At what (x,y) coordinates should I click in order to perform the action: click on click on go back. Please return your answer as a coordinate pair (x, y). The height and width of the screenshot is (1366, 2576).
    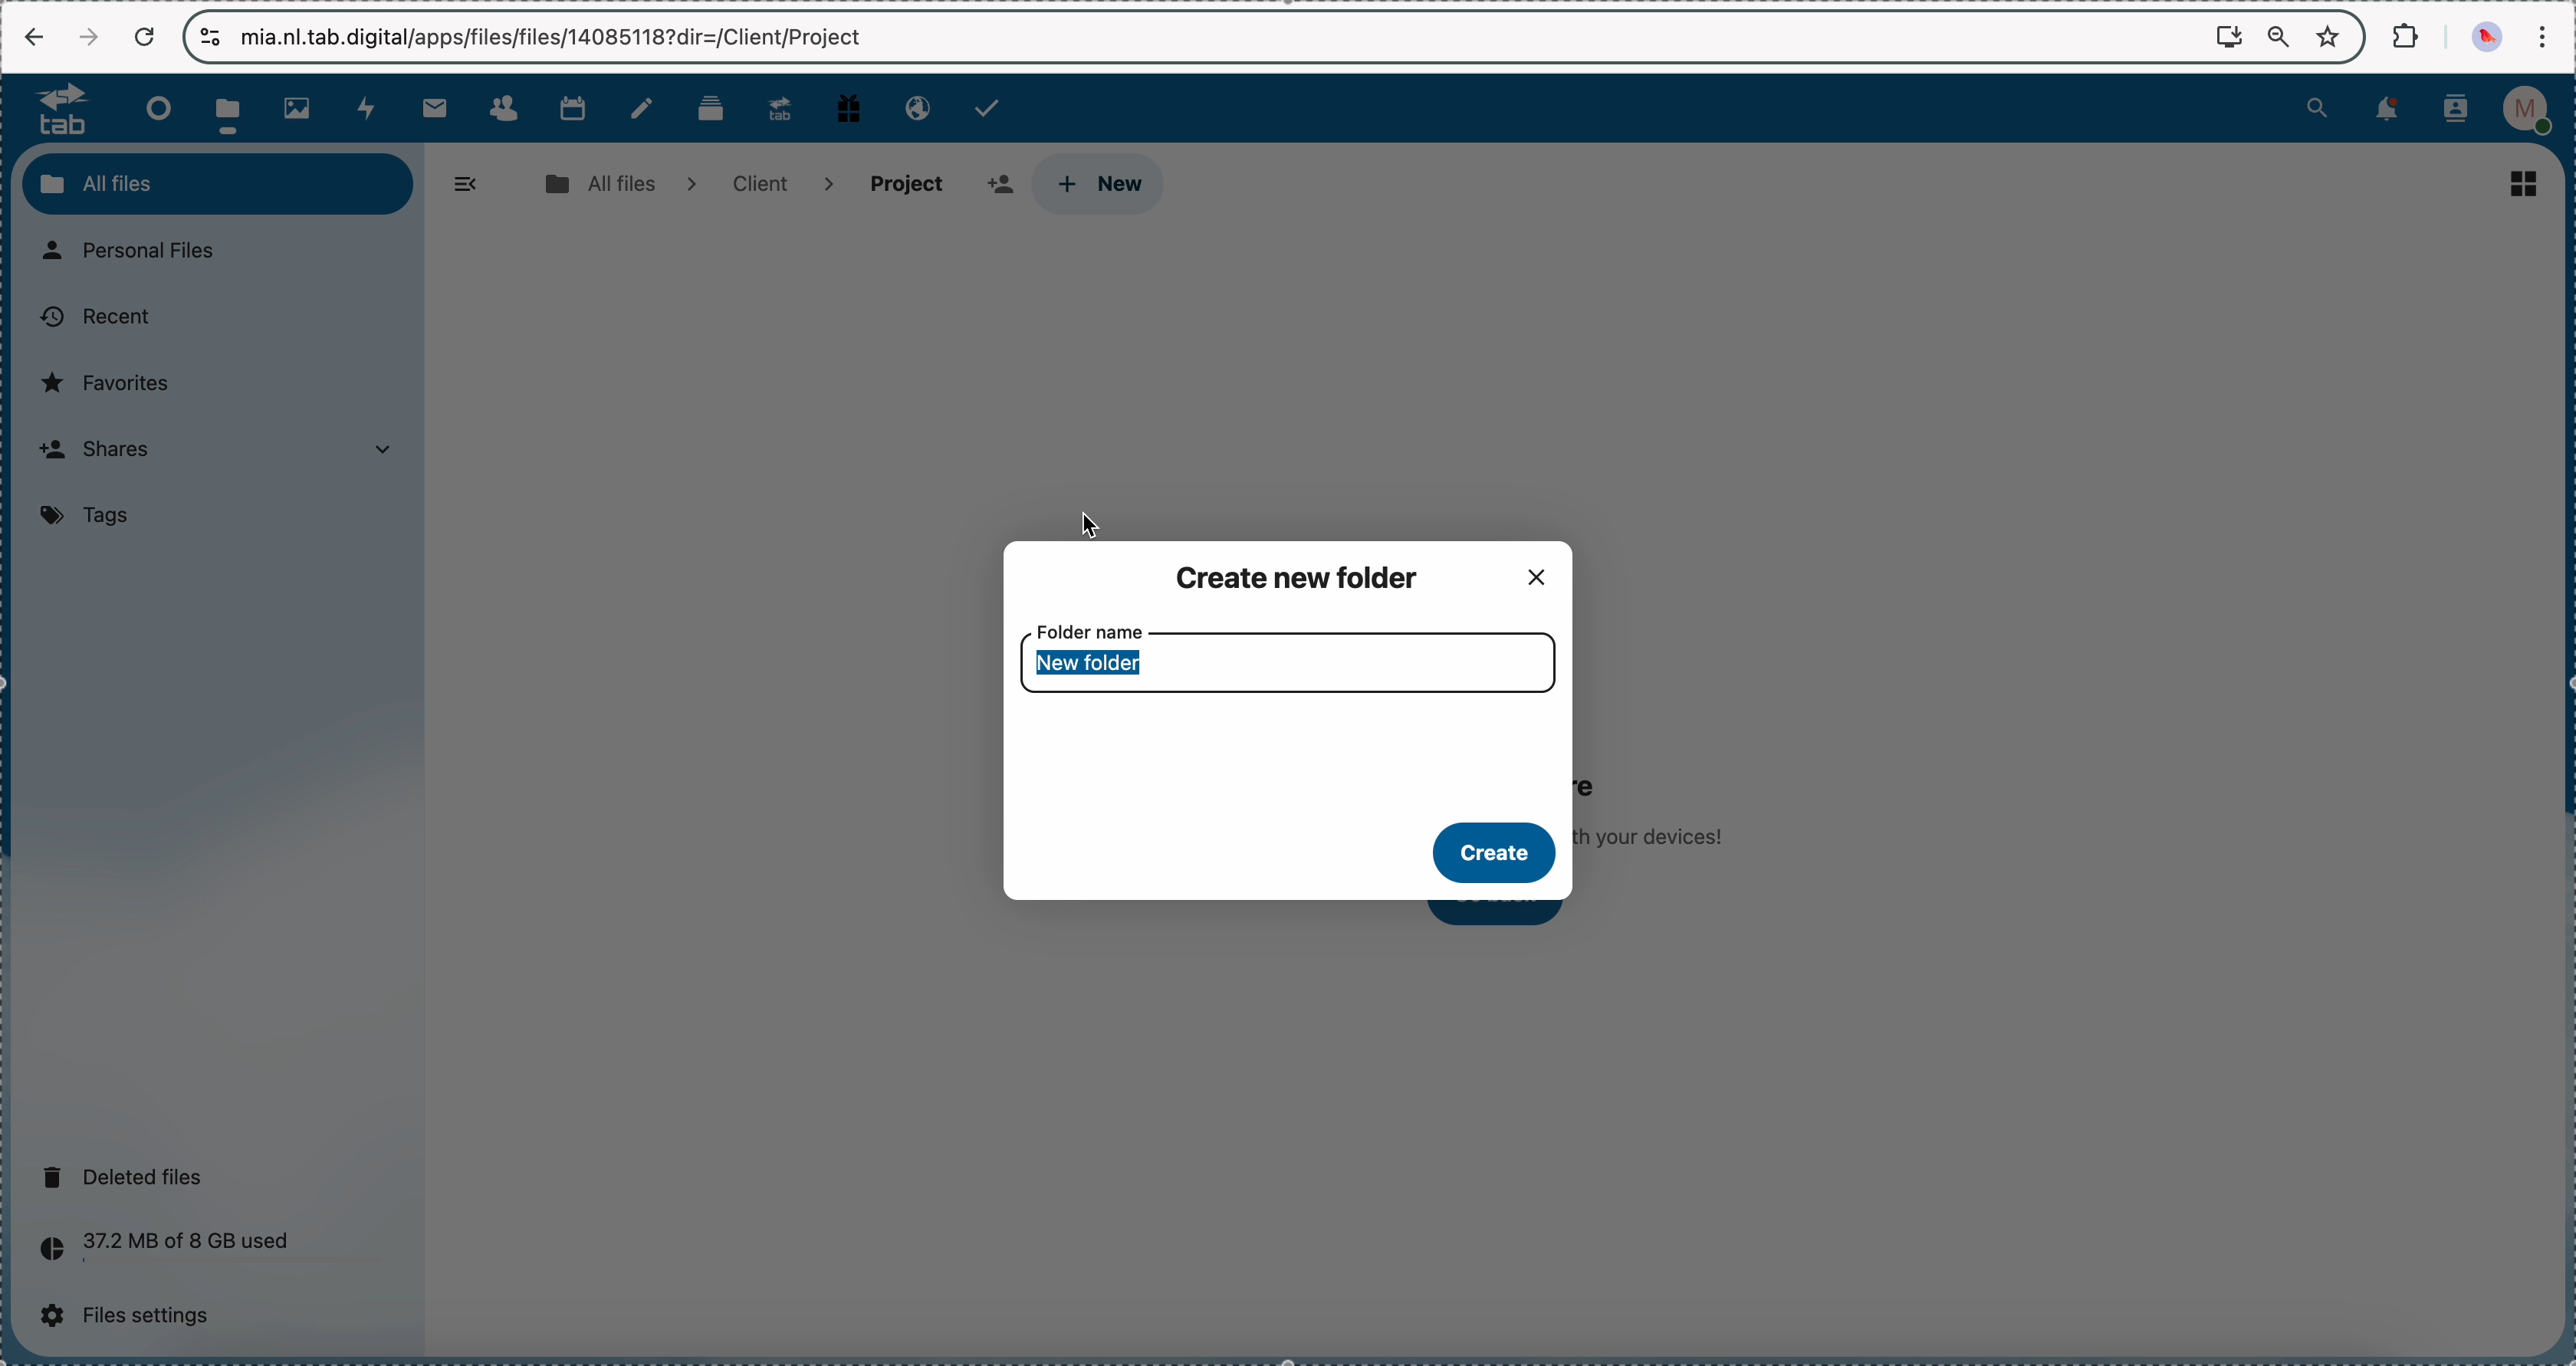
    Looking at the image, I should click on (1508, 915).